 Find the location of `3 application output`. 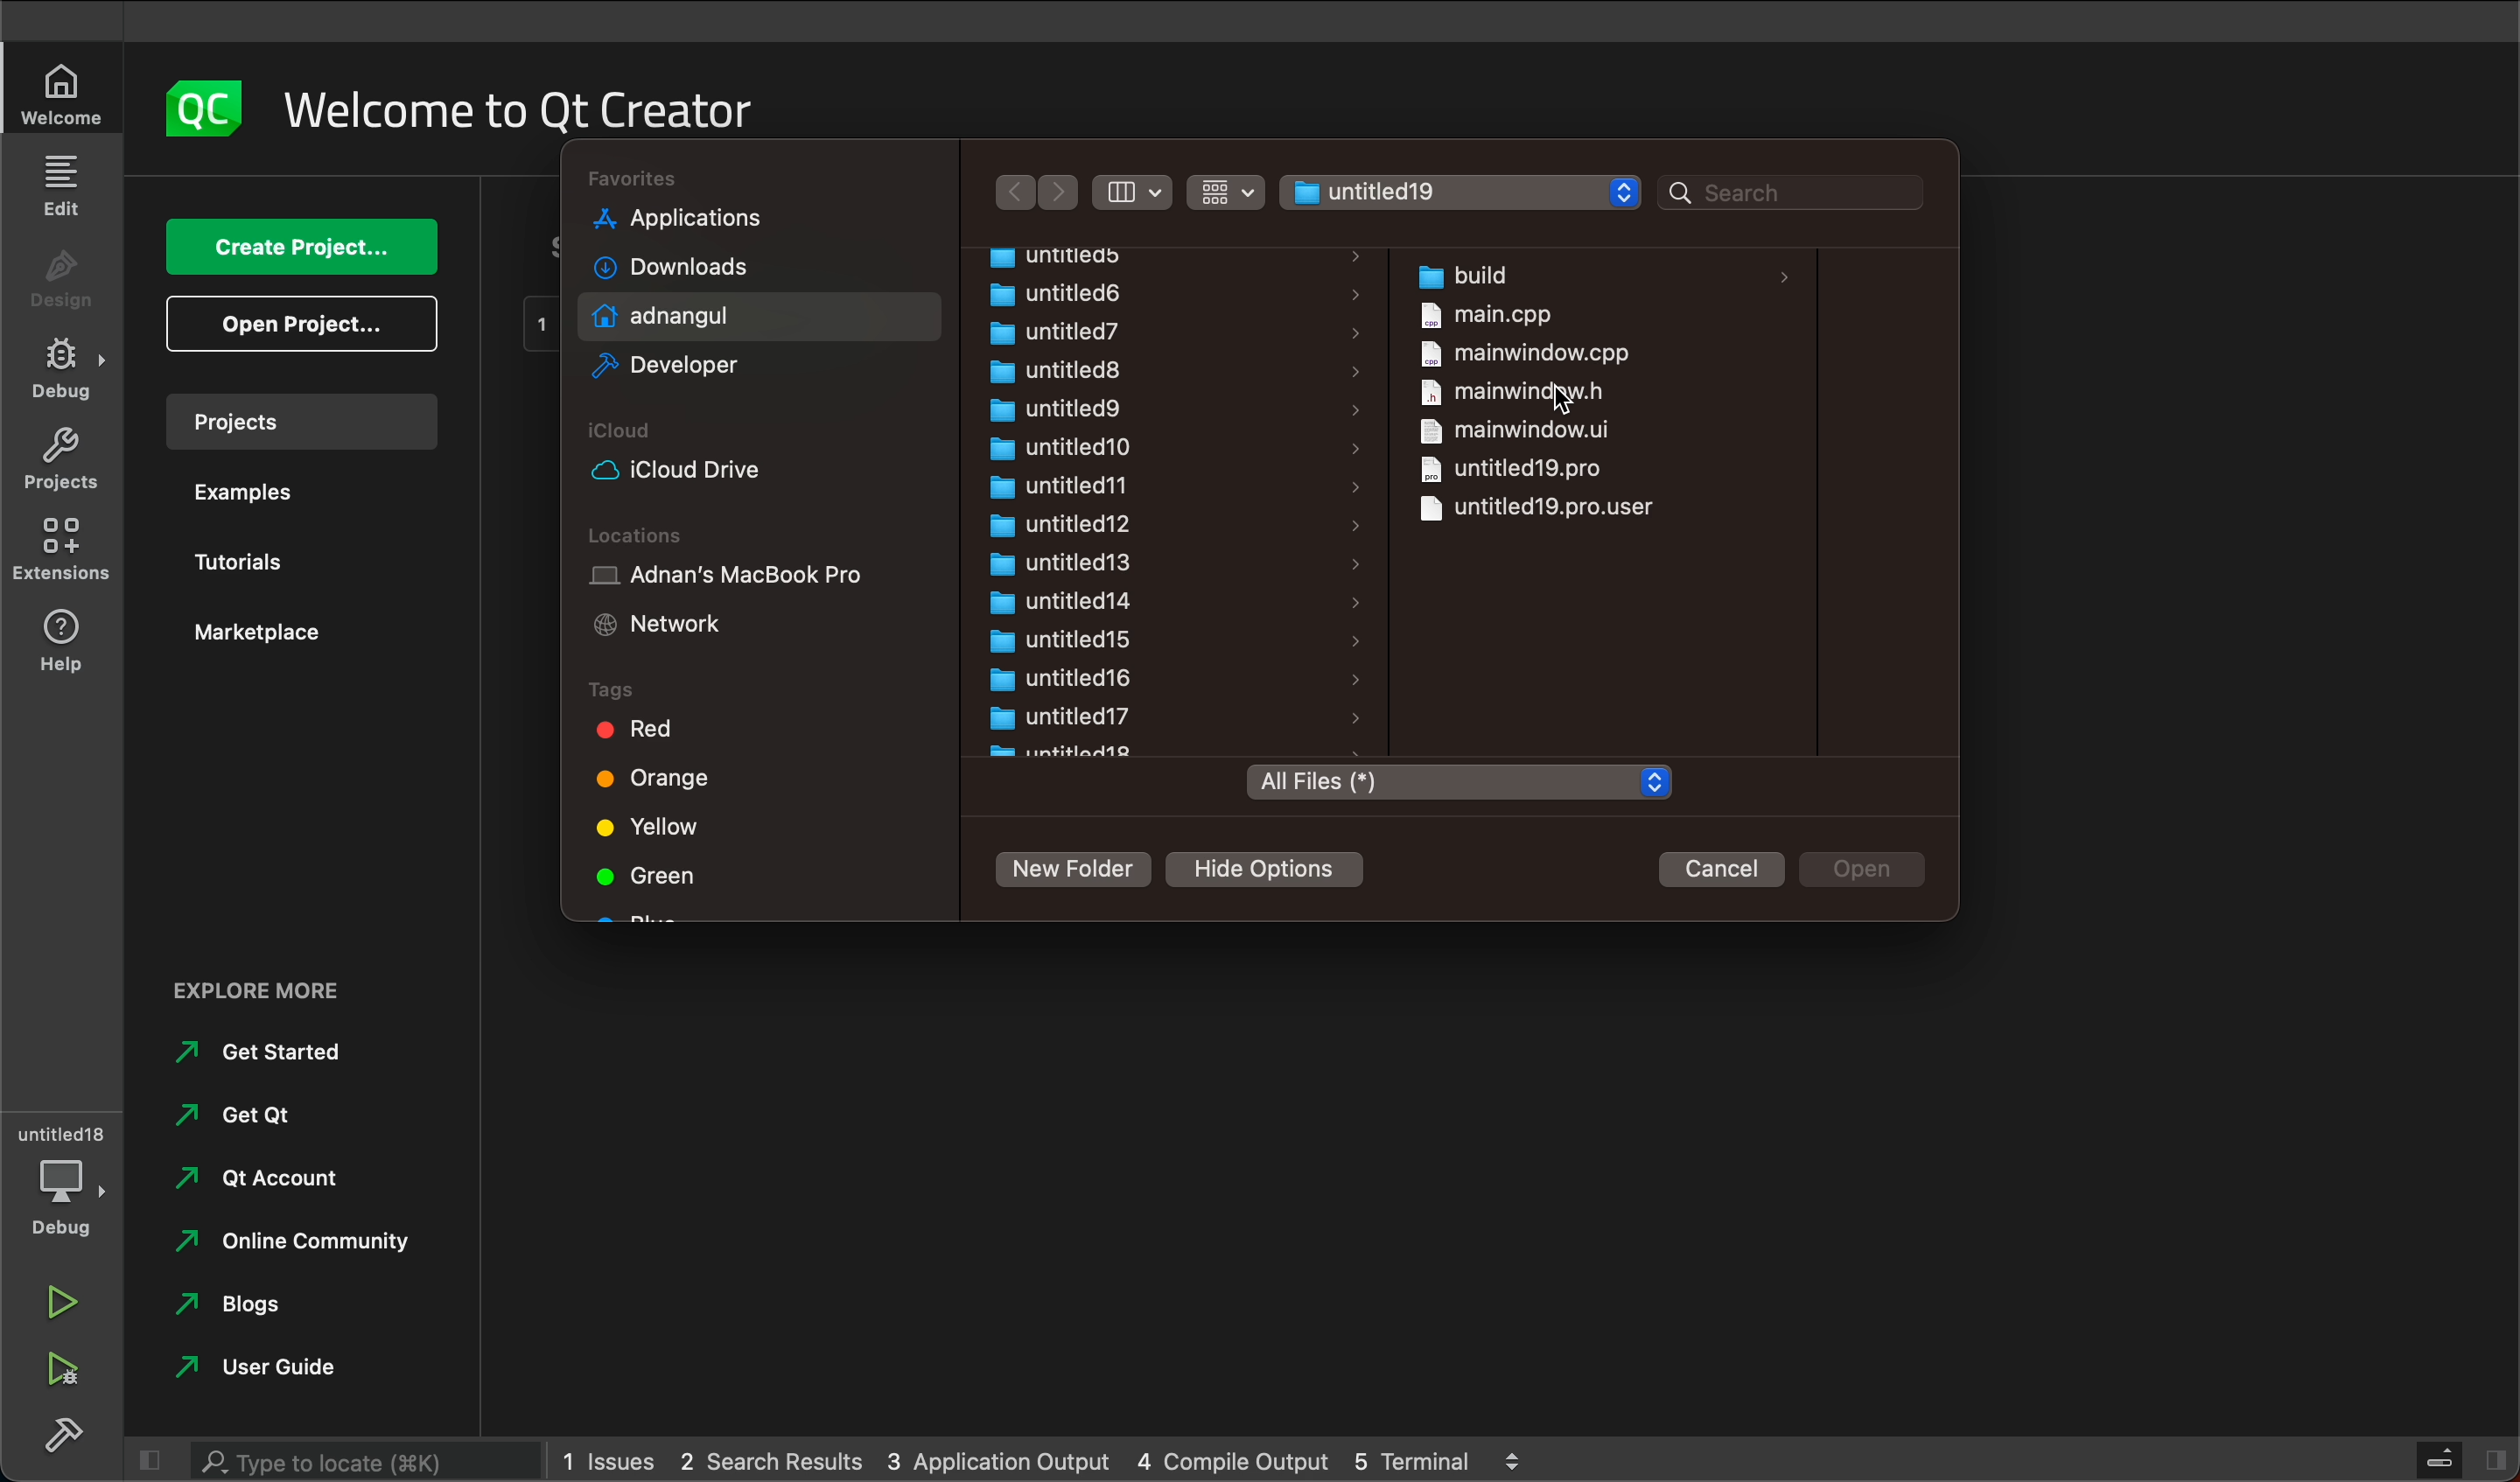

3 application output is located at coordinates (998, 1458).